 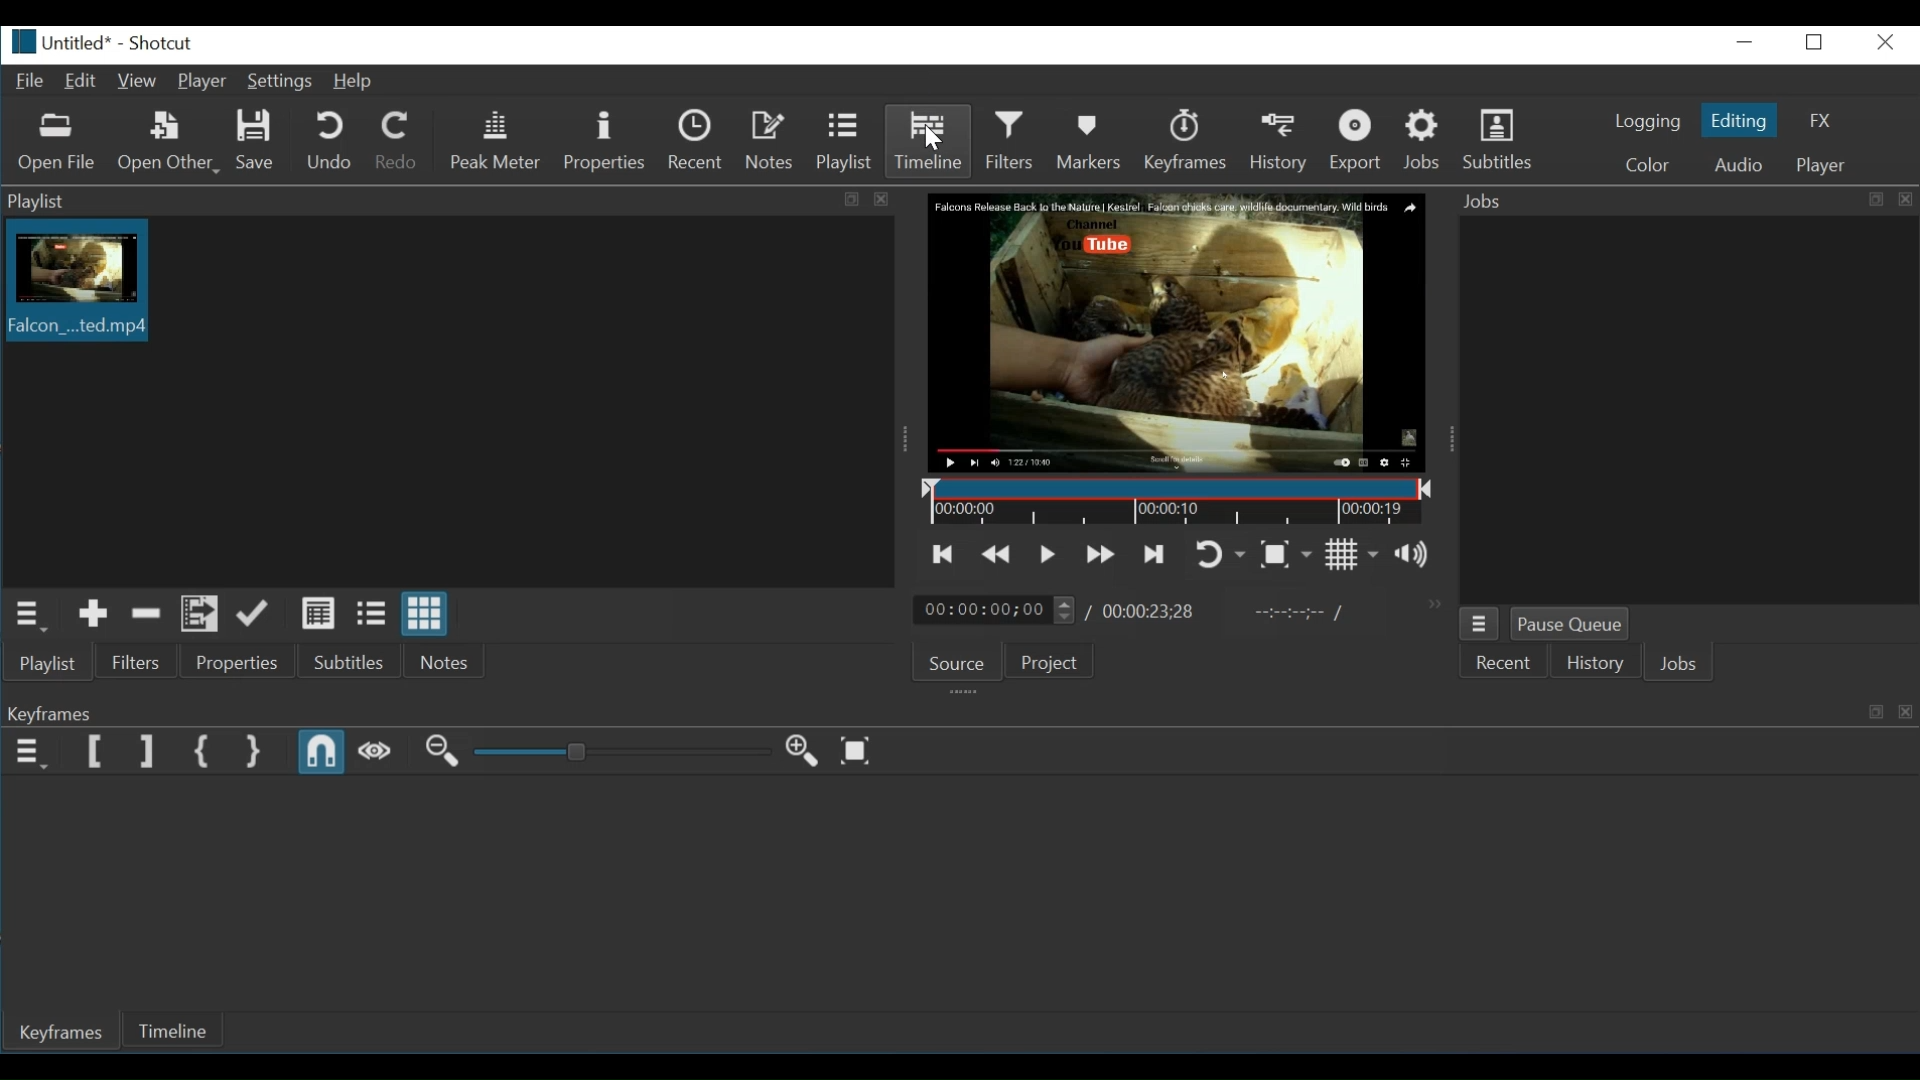 I want to click on Add files to the playlist, so click(x=197, y=615).